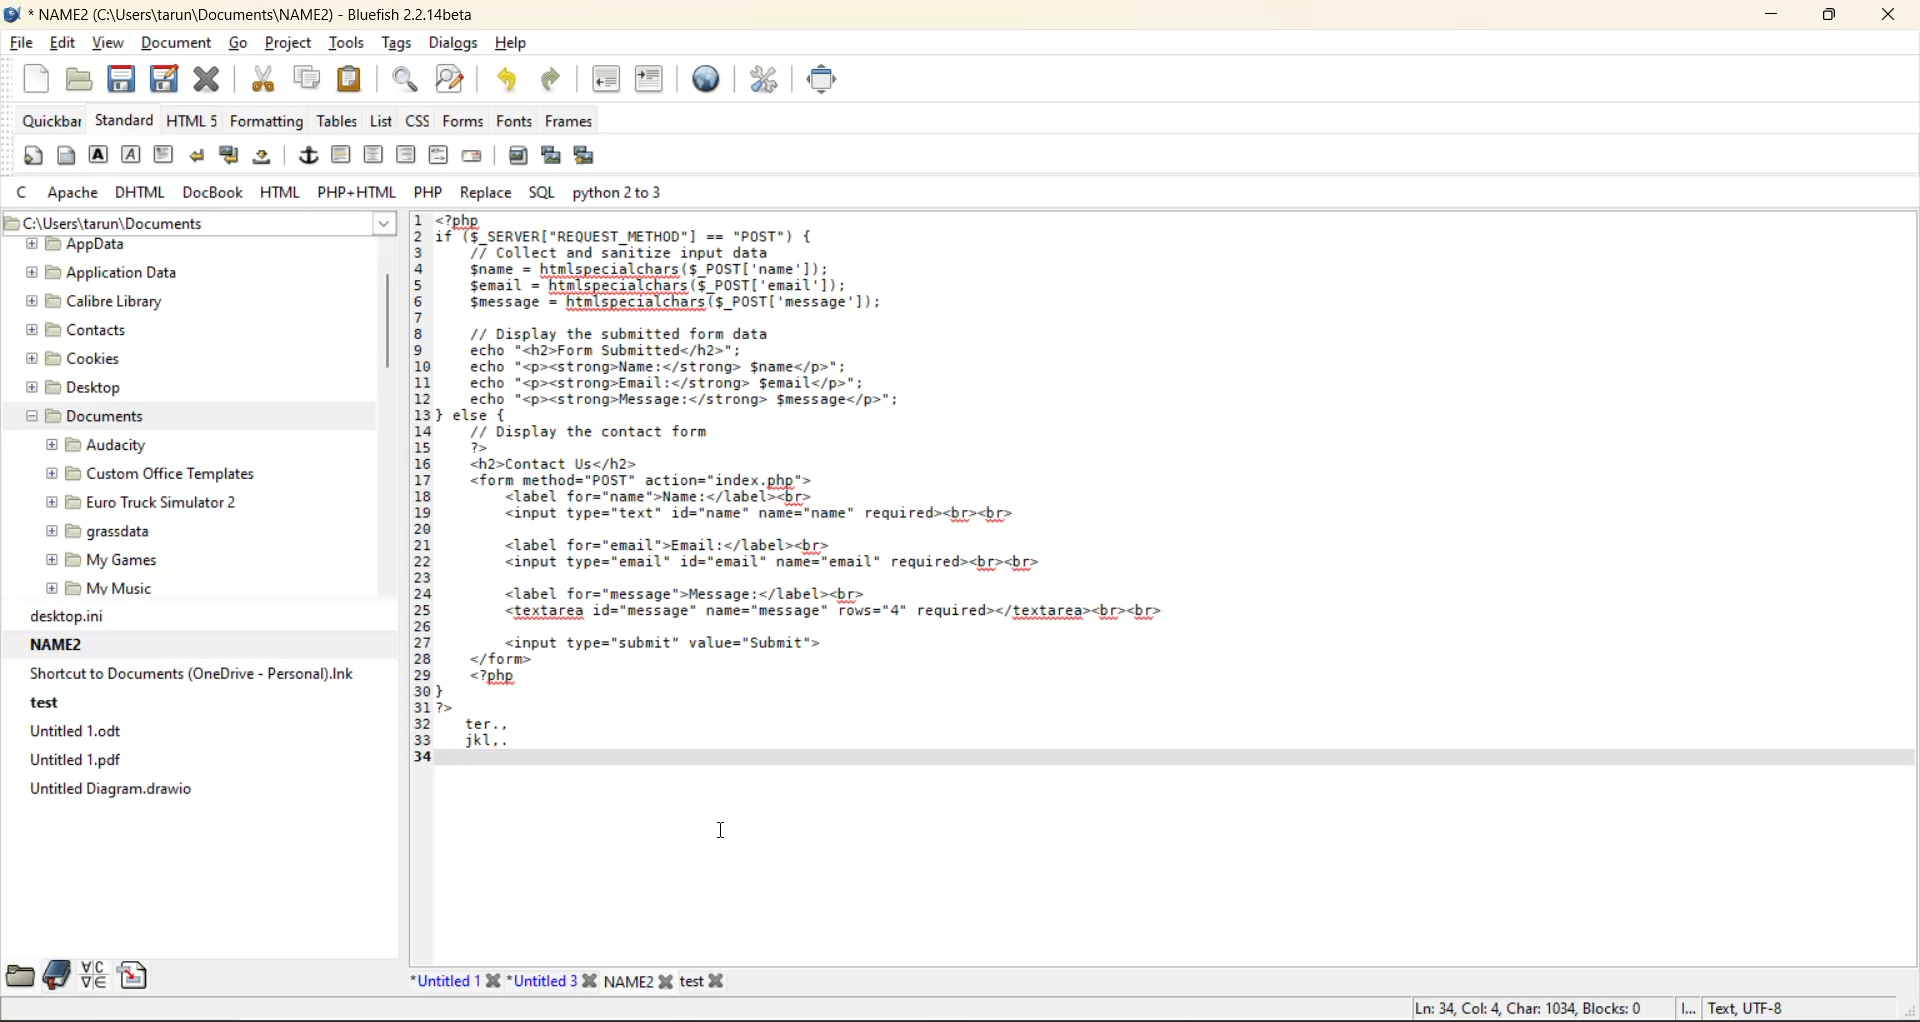  Describe the element at coordinates (376, 158) in the screenshot. I see `center` at that location.